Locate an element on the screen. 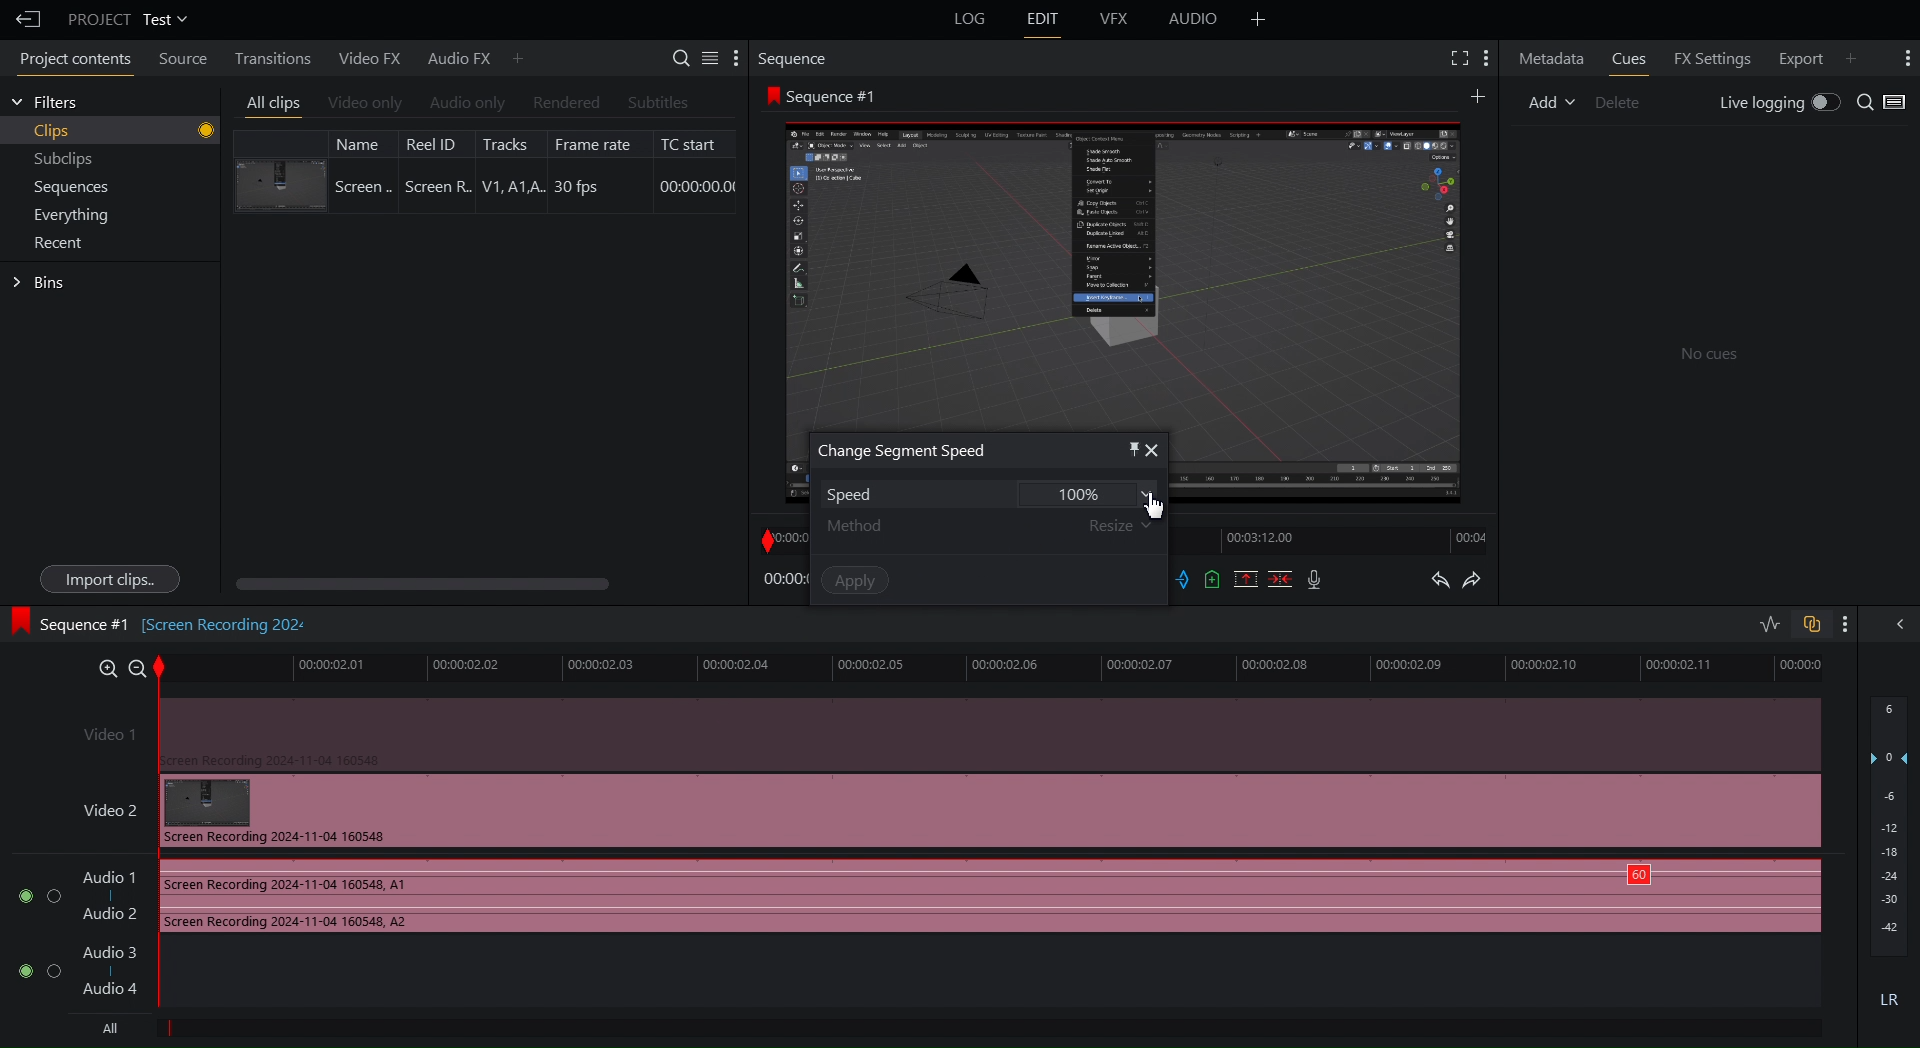  Sequence Controls is located at coordinates (1252, 581).